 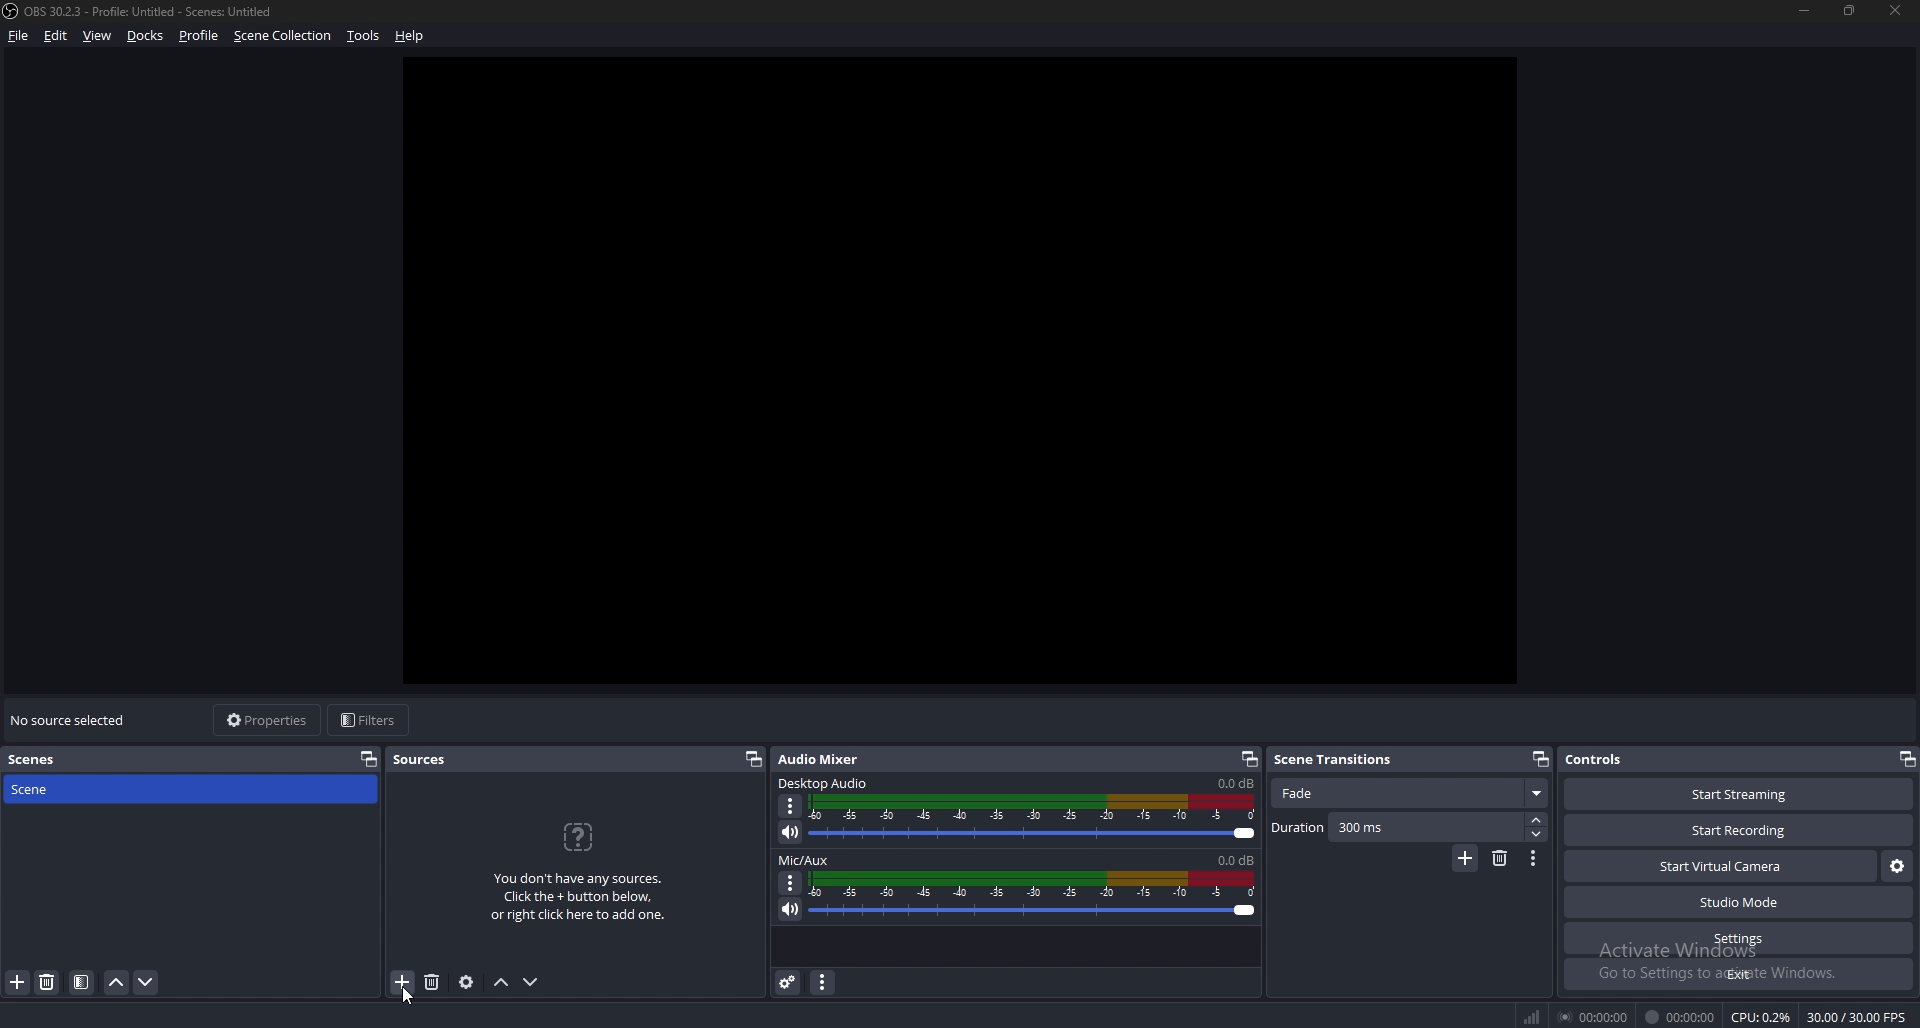 I want to click on Add configurable transitions, so click(x=1466, y=859).